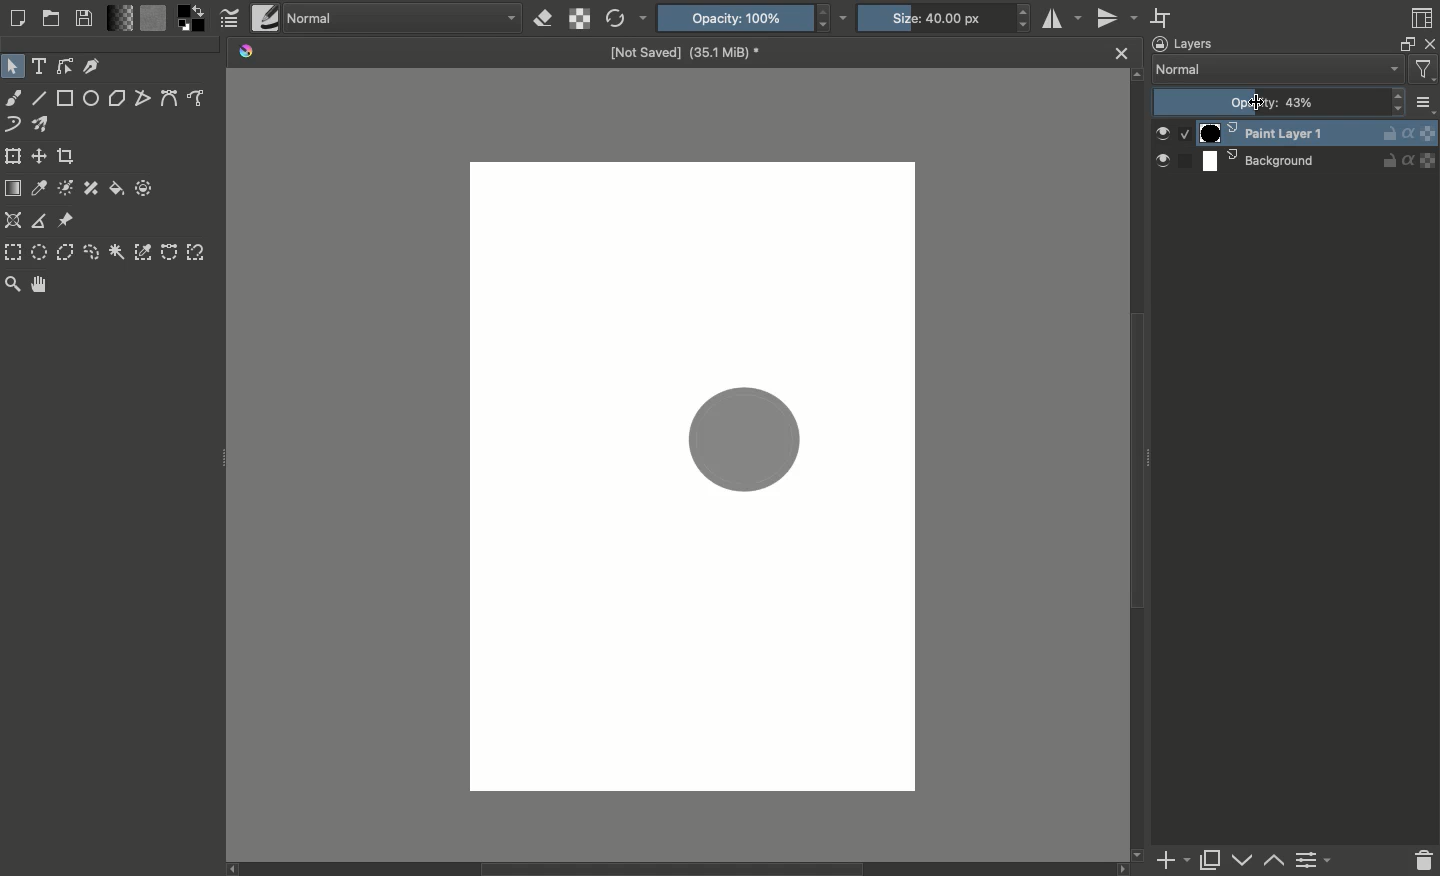 The width and height of the screenshot is (1440, 876). Describe the element at coordinates (742, 440) in the screenshot. I see `Shape` at that location.